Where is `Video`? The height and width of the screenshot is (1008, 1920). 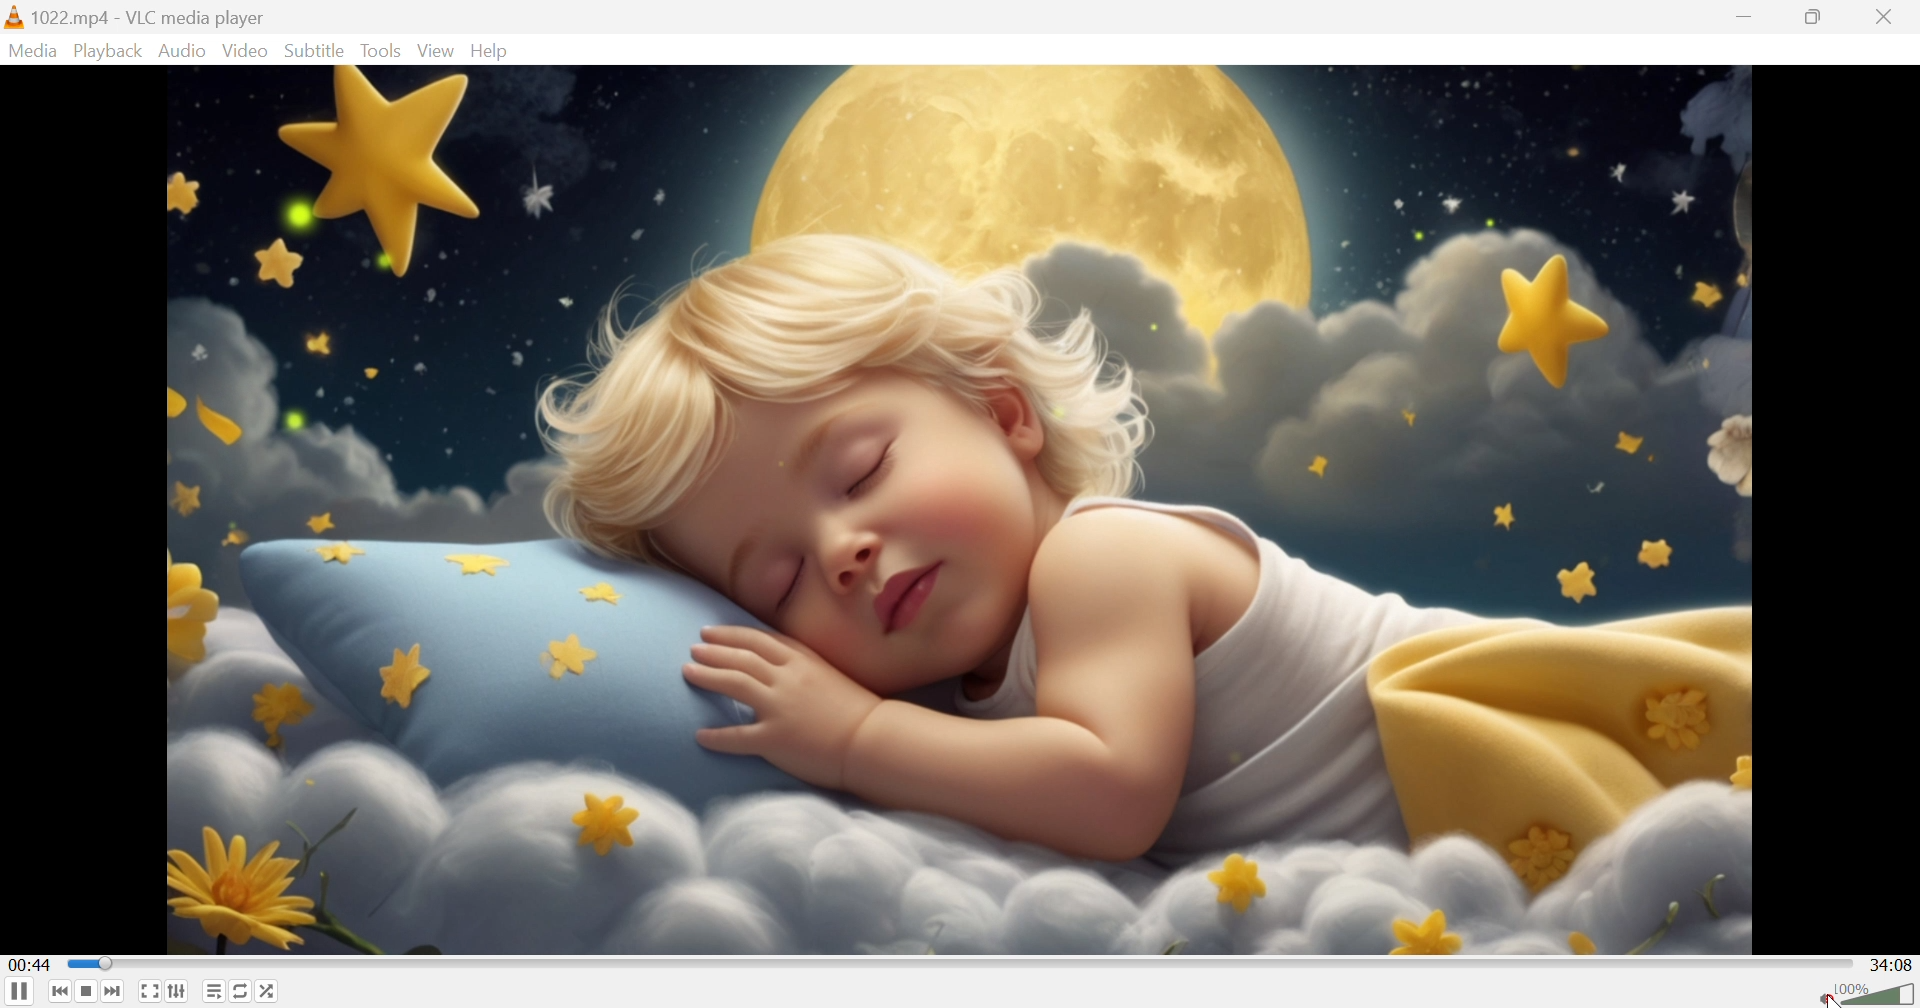 Video is located at coordinates (245, 50).